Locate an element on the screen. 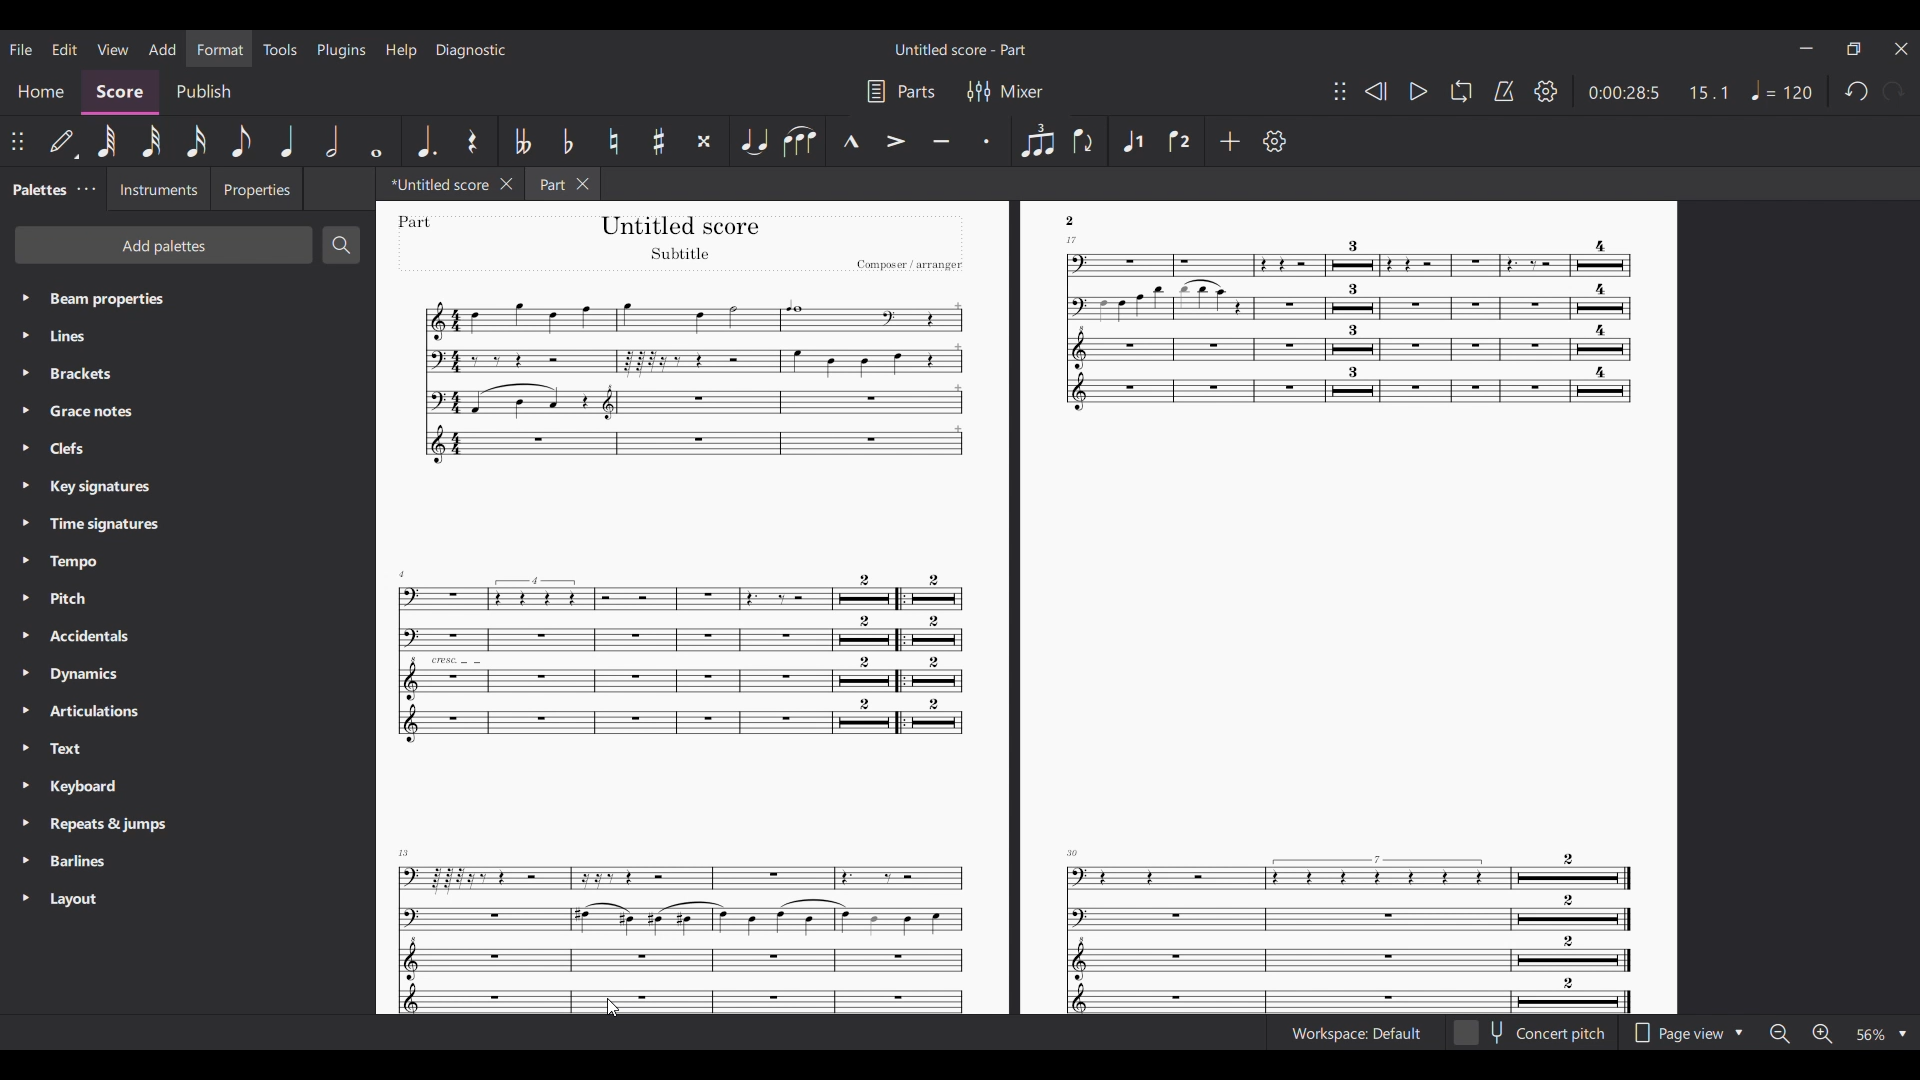 This screenshot has width=1920, height=1080. Palette tab settings is located at coordinates (86, 188).